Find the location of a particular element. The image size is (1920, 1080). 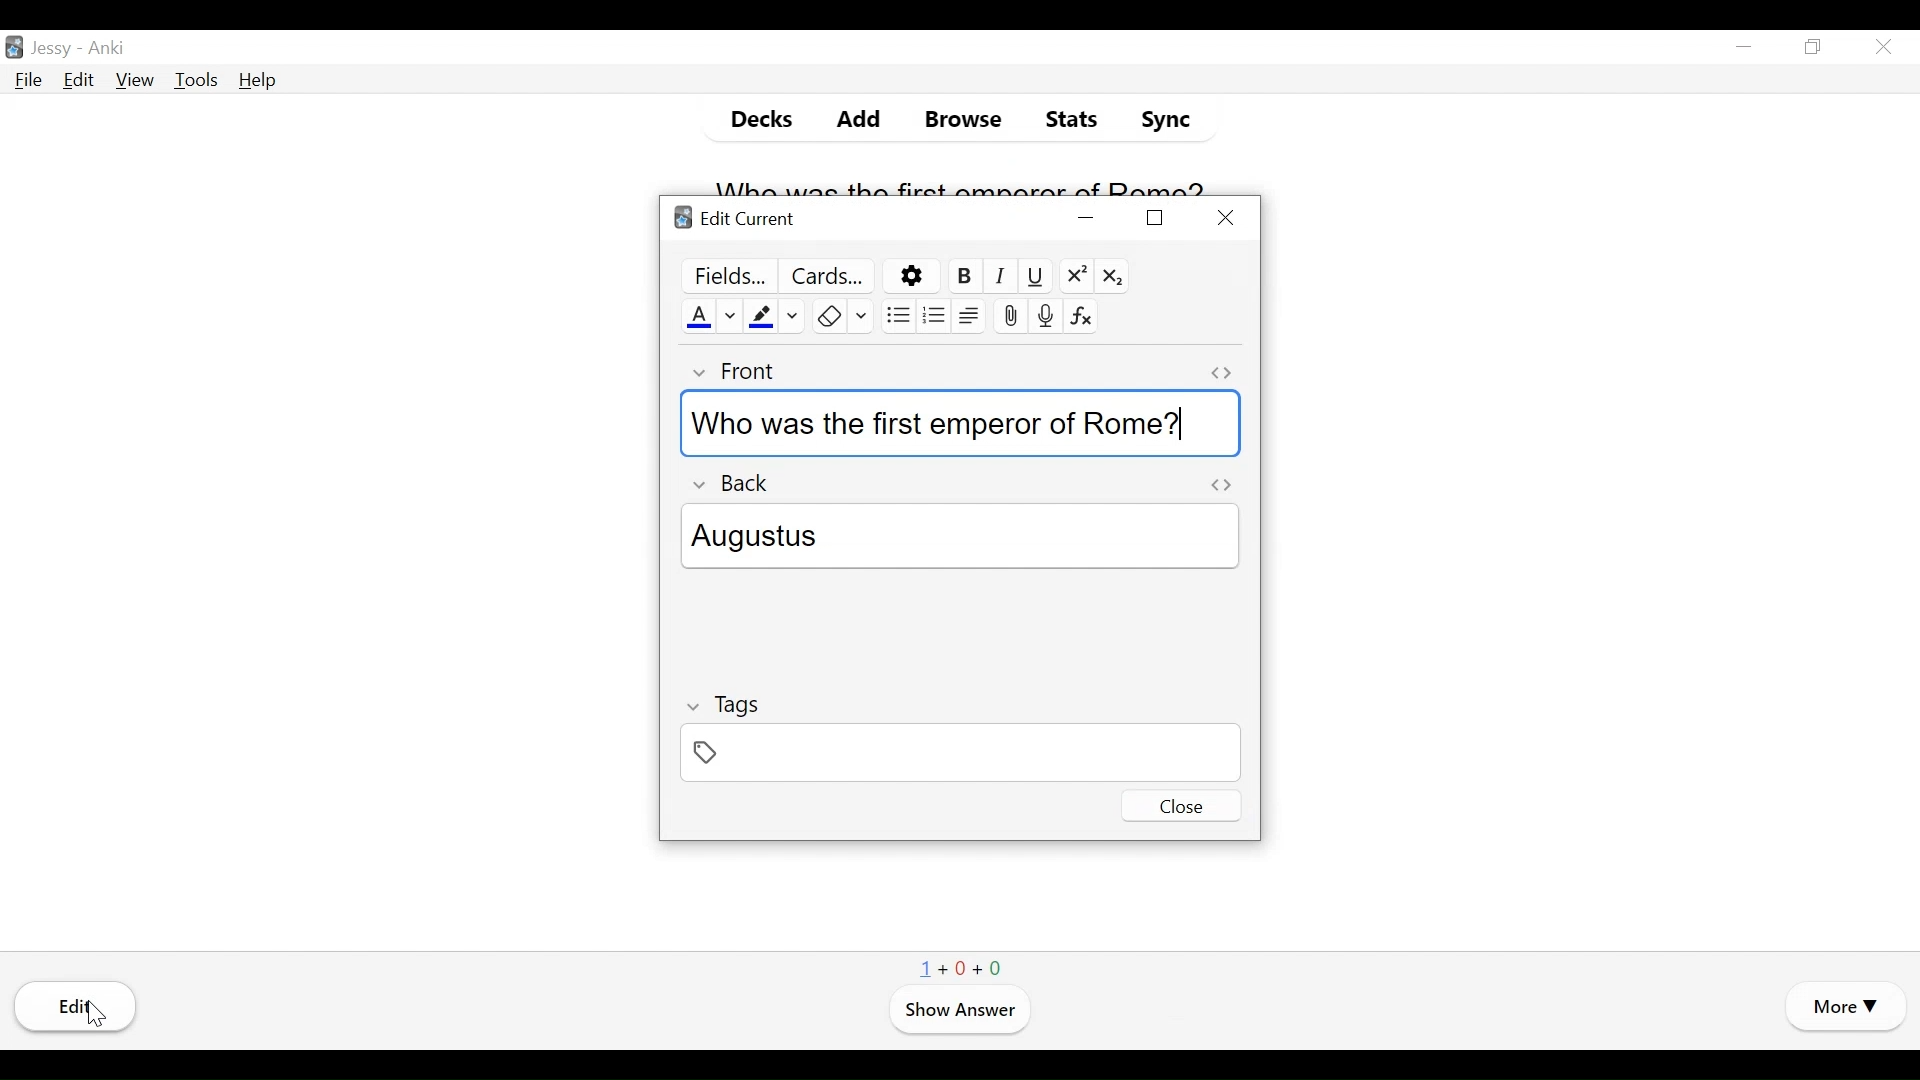

Select Formatting to Remove is located at coordinates (861, 316).